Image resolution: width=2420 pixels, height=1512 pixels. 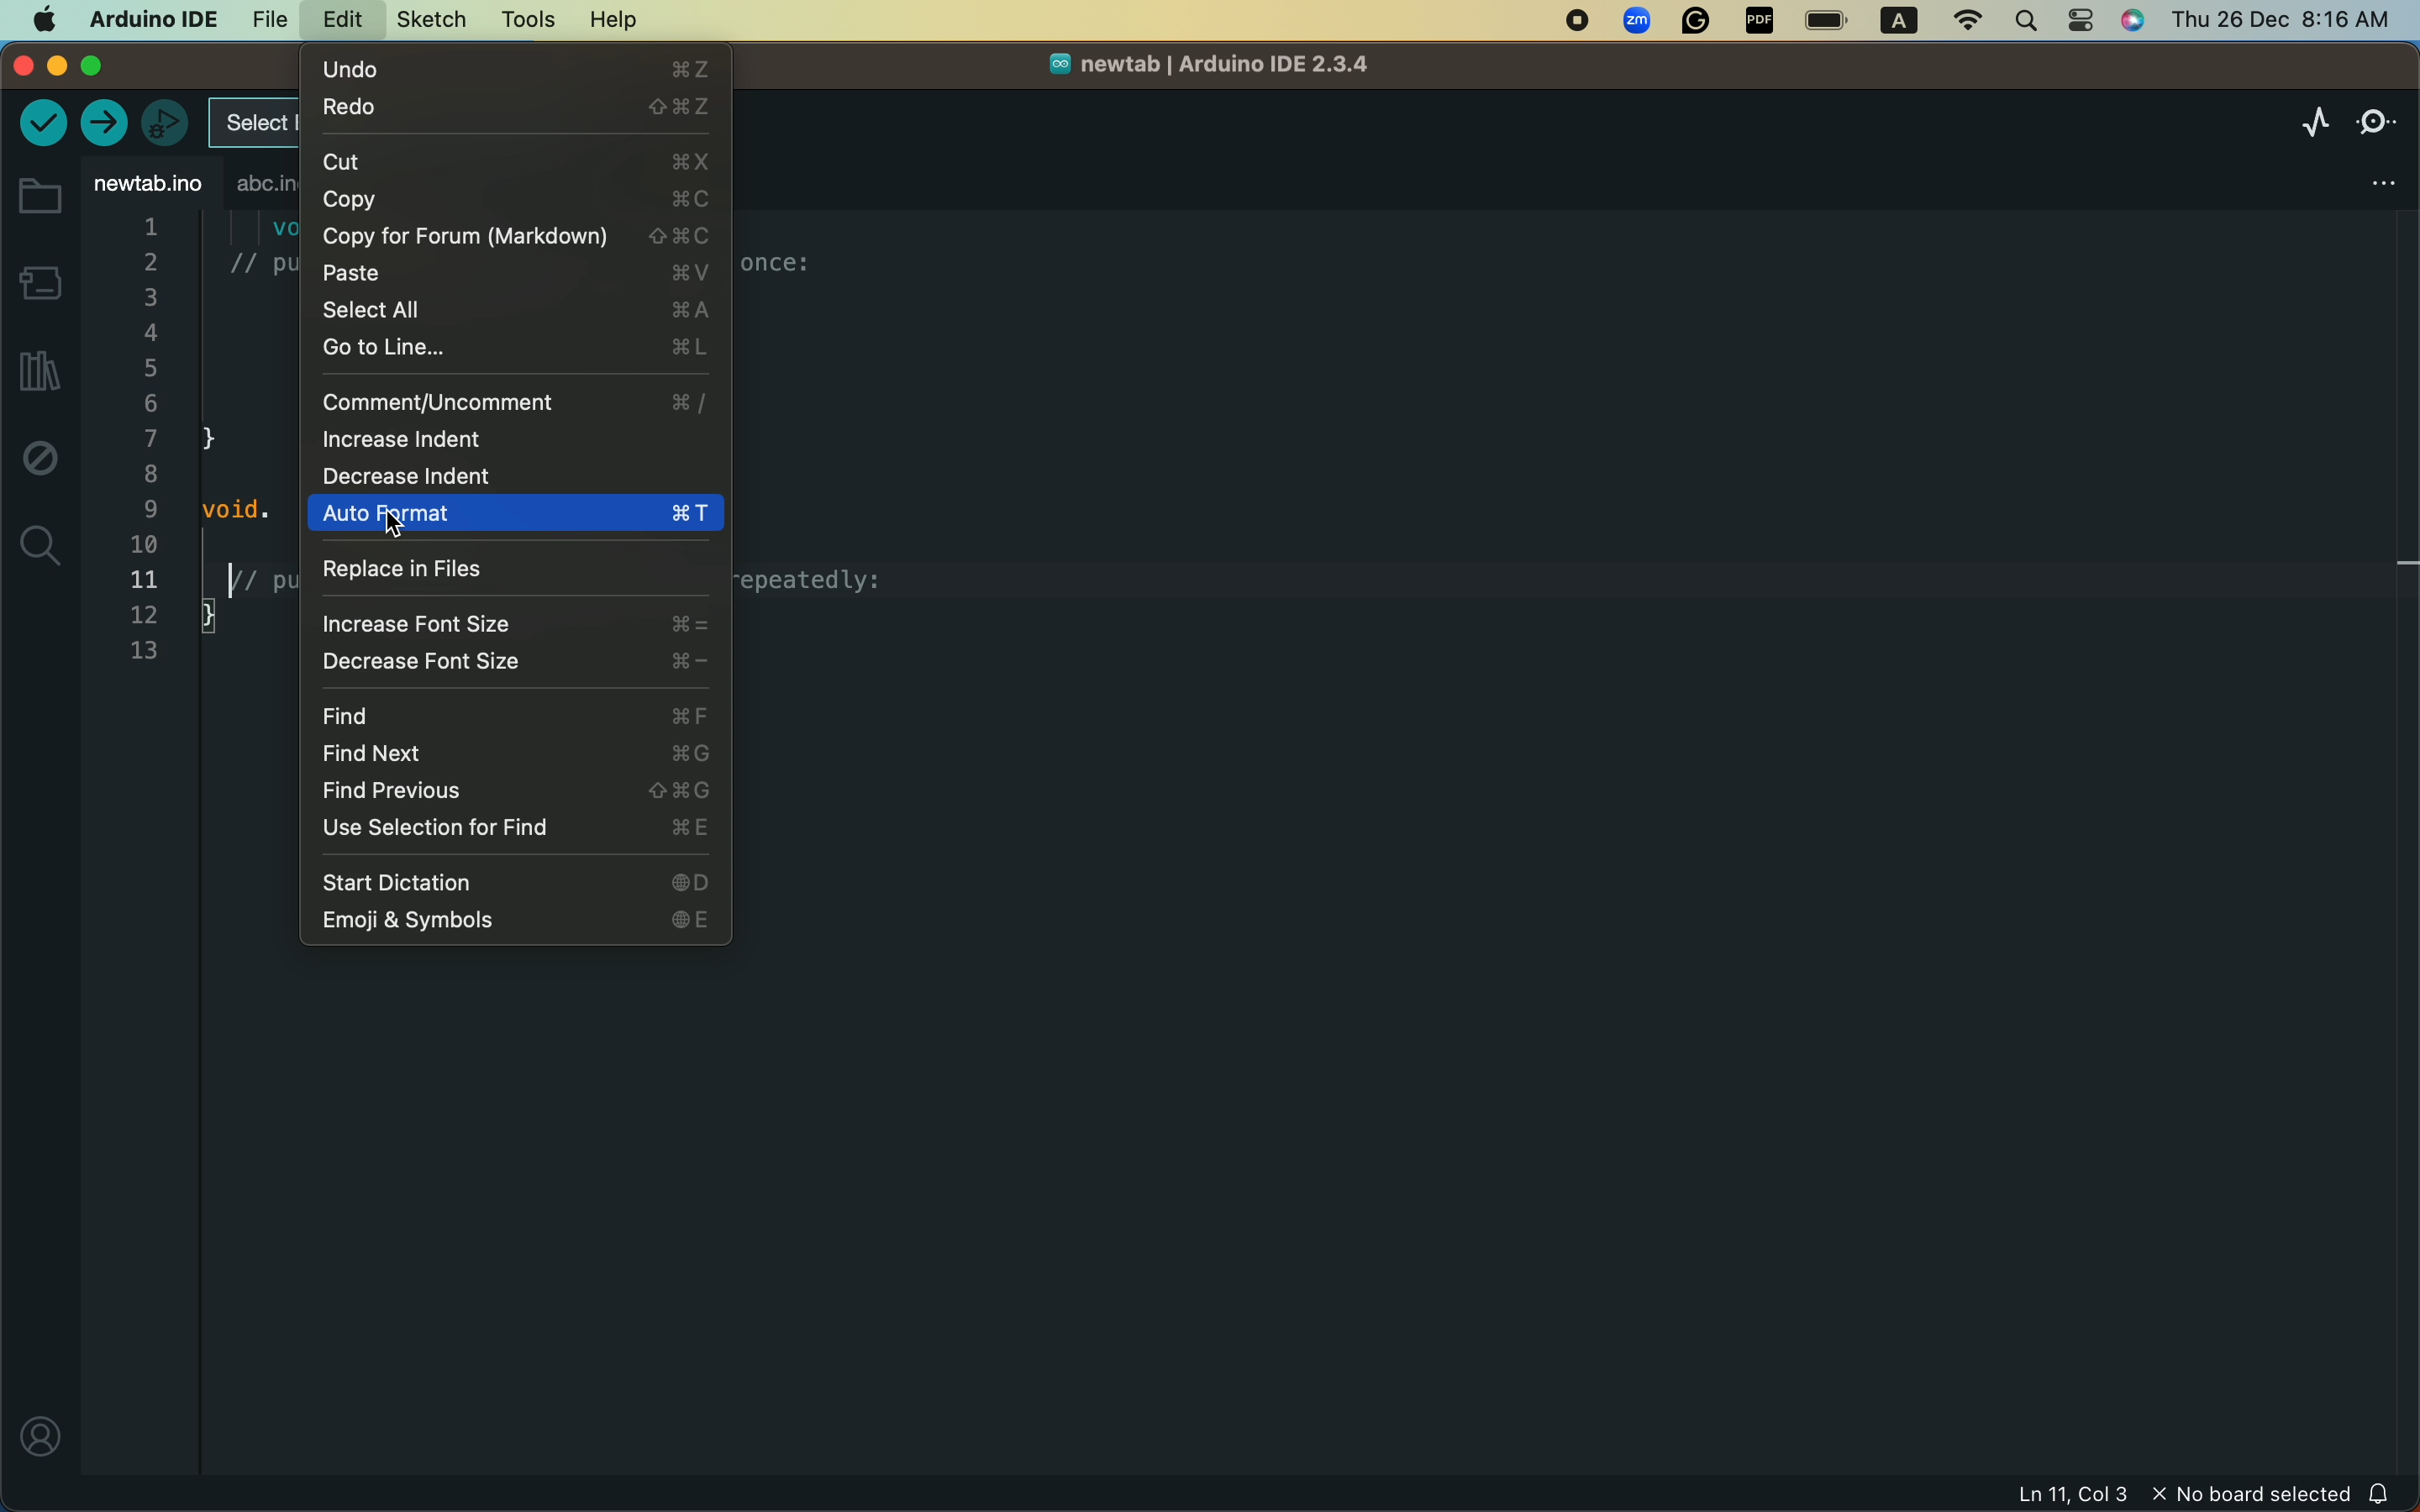 What do you see at coordinates (513, 753) in the screenshot?
I see `find next` at bounding box center [513, 753].